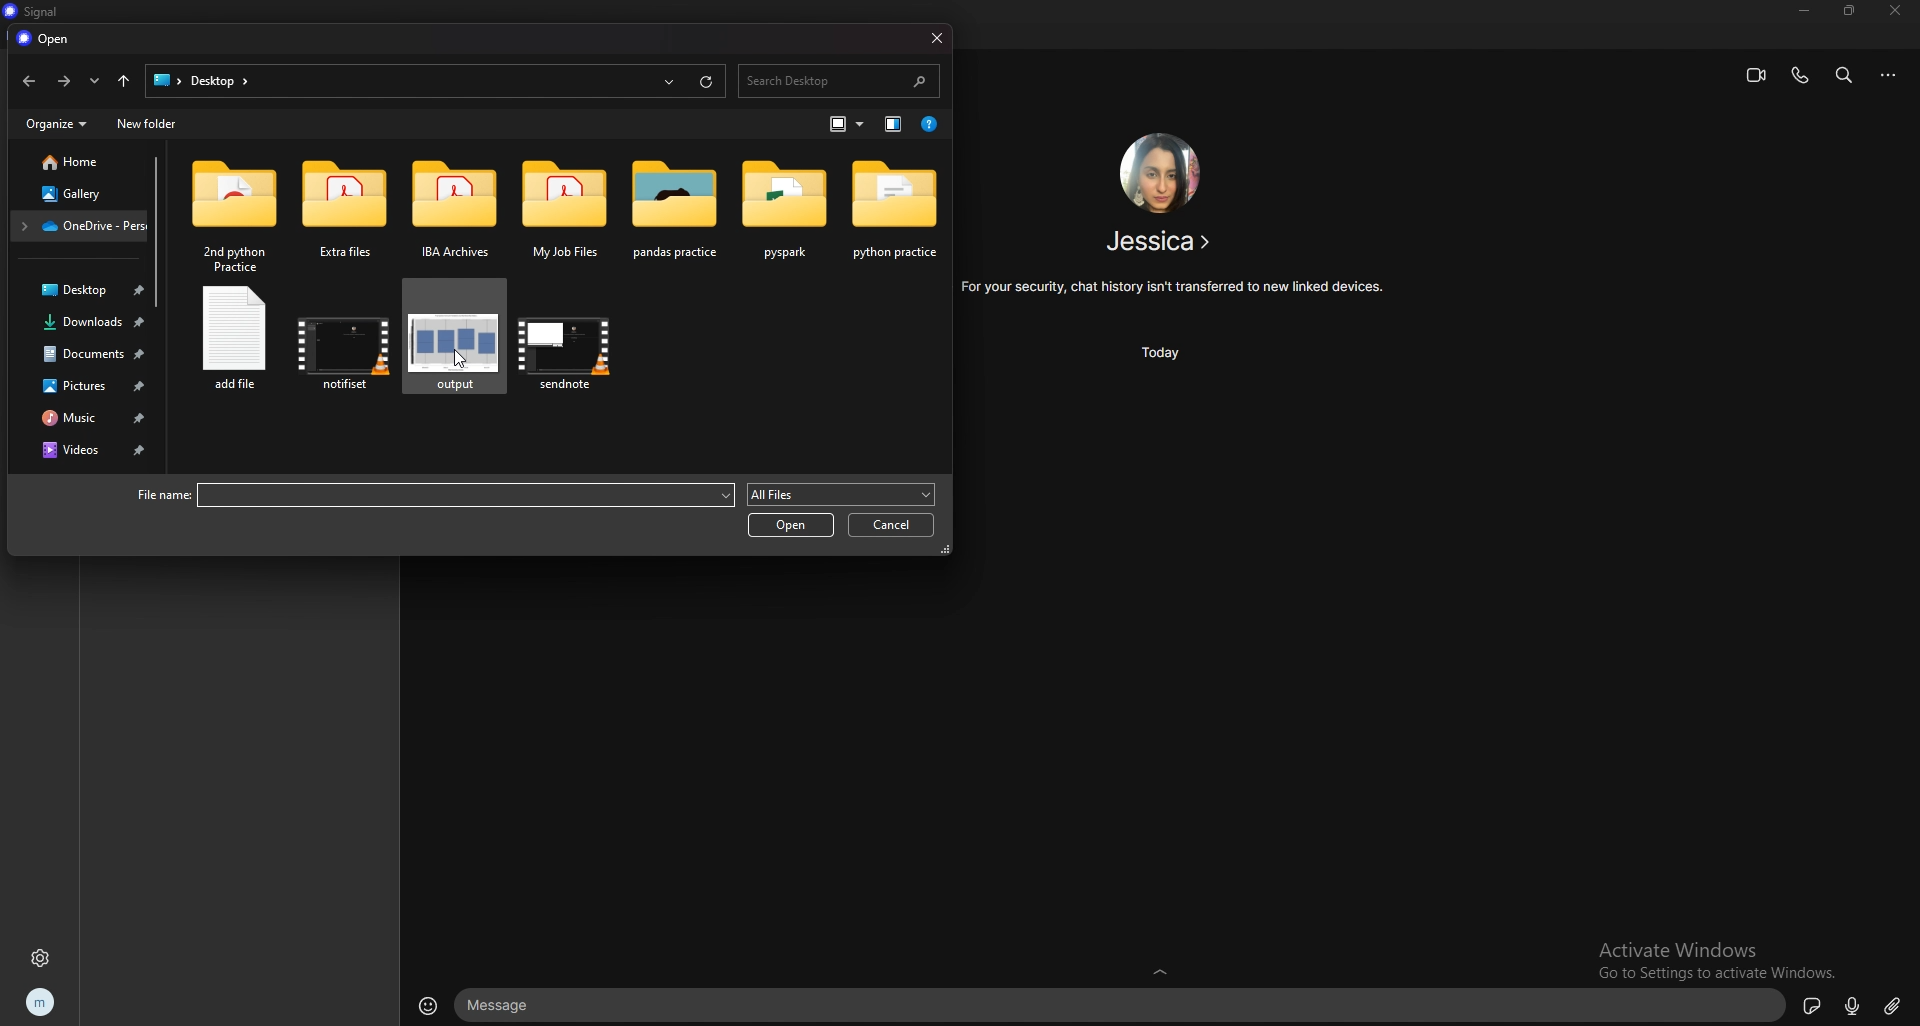 The height and width of the screenshot is (1026, 1920). What do you see at coordinates (894, 525) in the screenshot?
I see `cancel` at bounding box center [894, 525].